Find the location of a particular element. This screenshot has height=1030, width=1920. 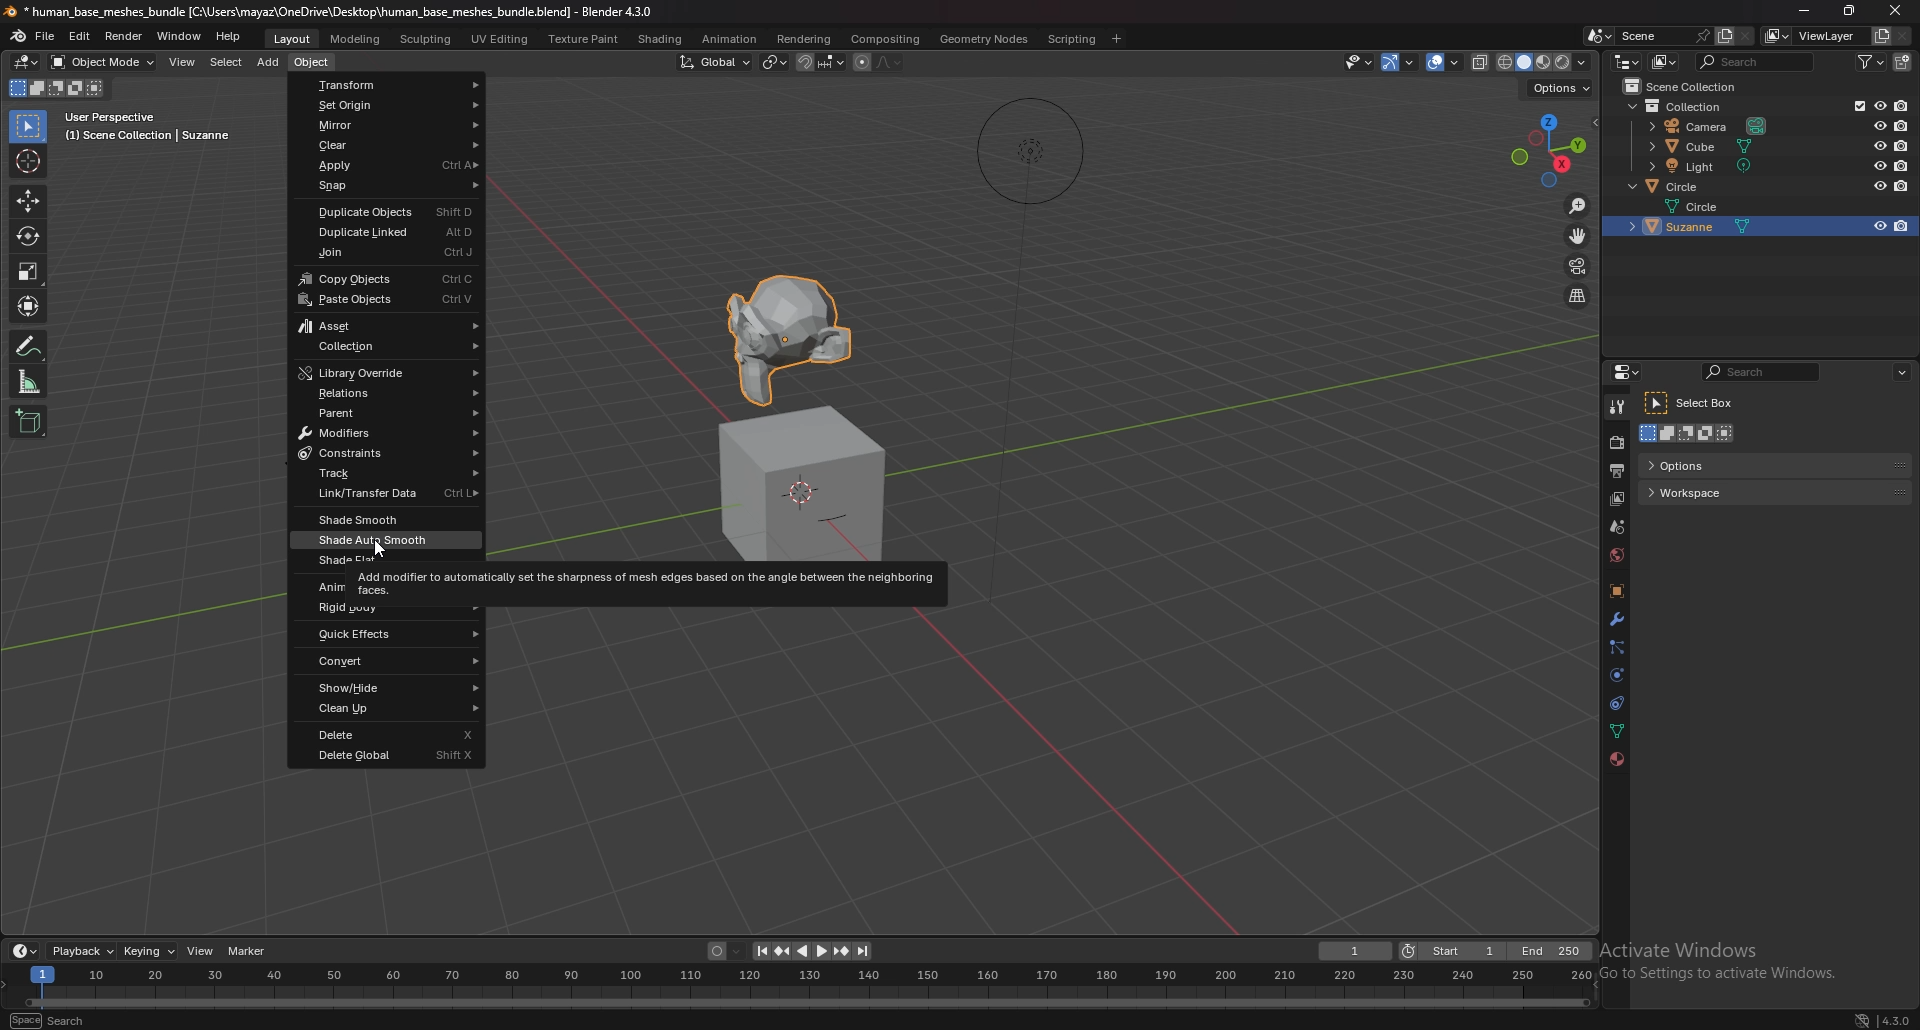

shade auto smooth is located at coordinates (385, 539).